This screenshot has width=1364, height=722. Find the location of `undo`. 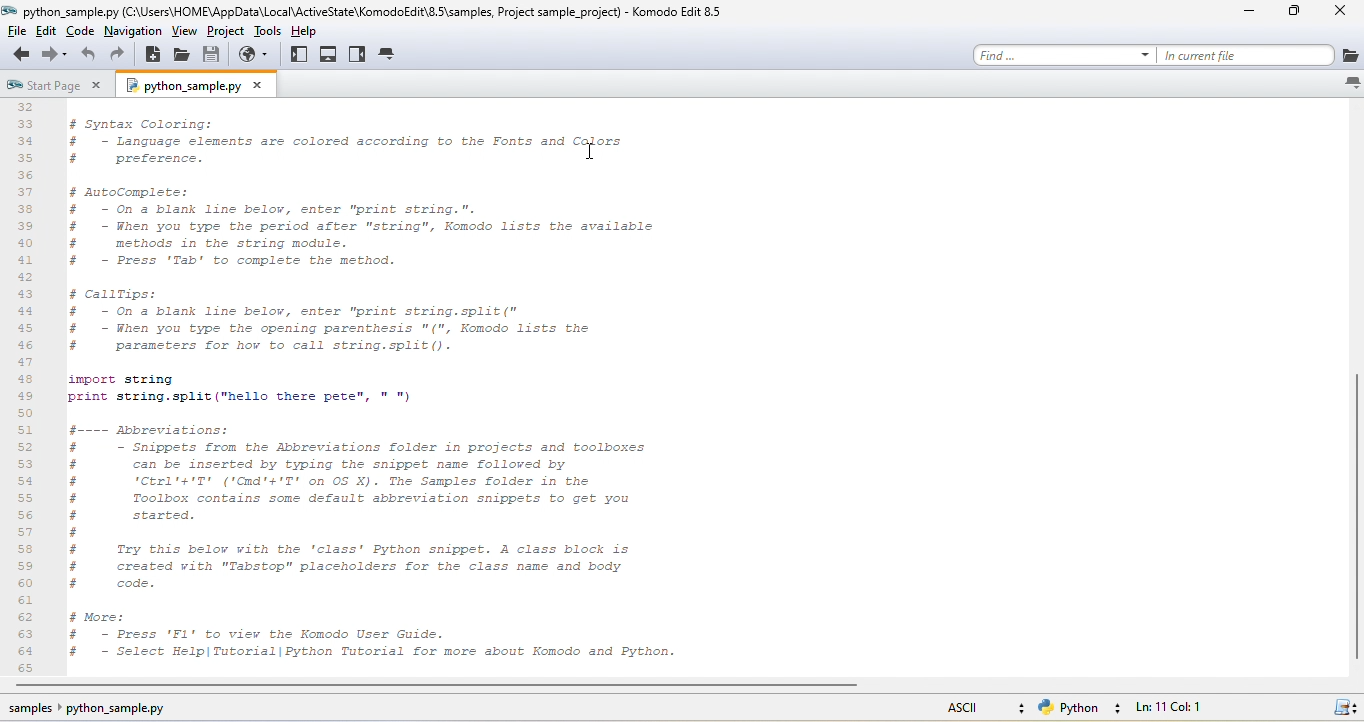

undo is located at coordinates (90, 57).